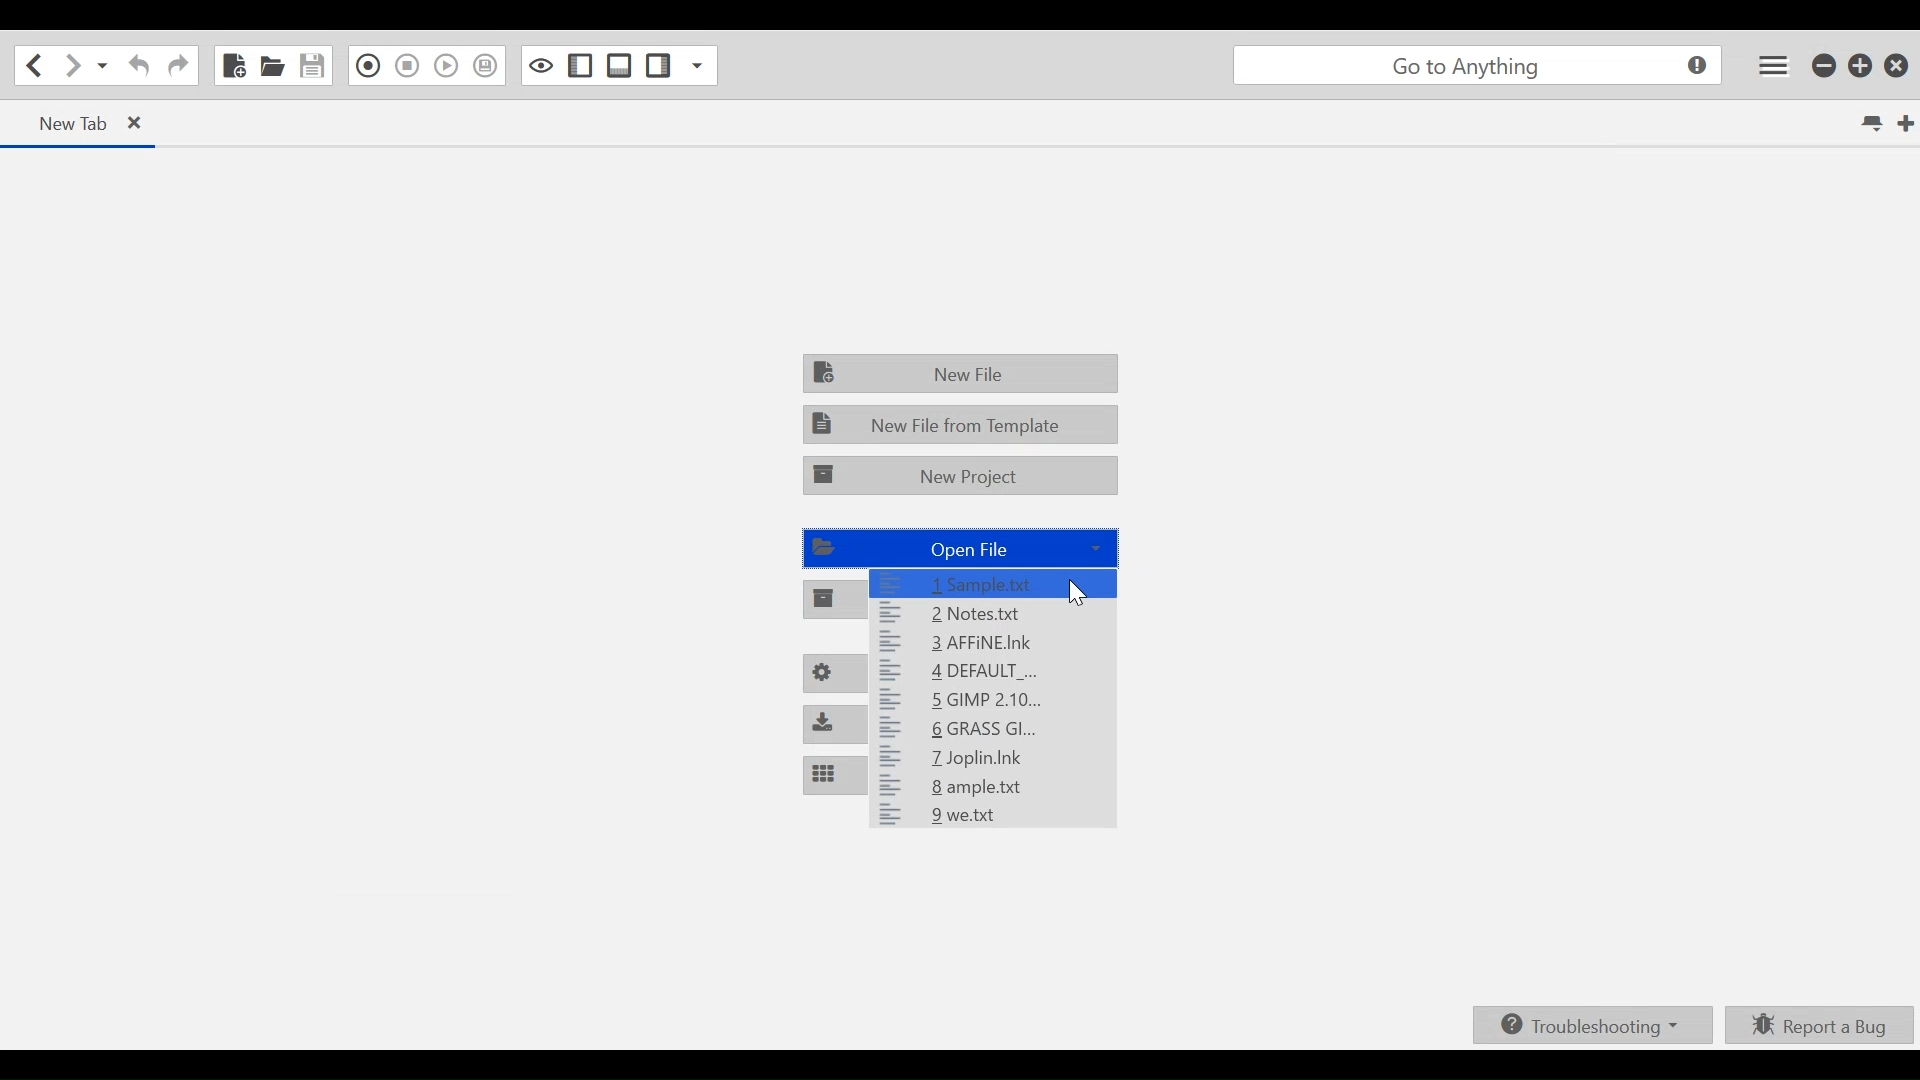 The width and height of the screenshot is (1920, 1080). Describe the element at coordinates (619, 65) in the screenshot. I see `Show/Hide bottom Pane` at that location.